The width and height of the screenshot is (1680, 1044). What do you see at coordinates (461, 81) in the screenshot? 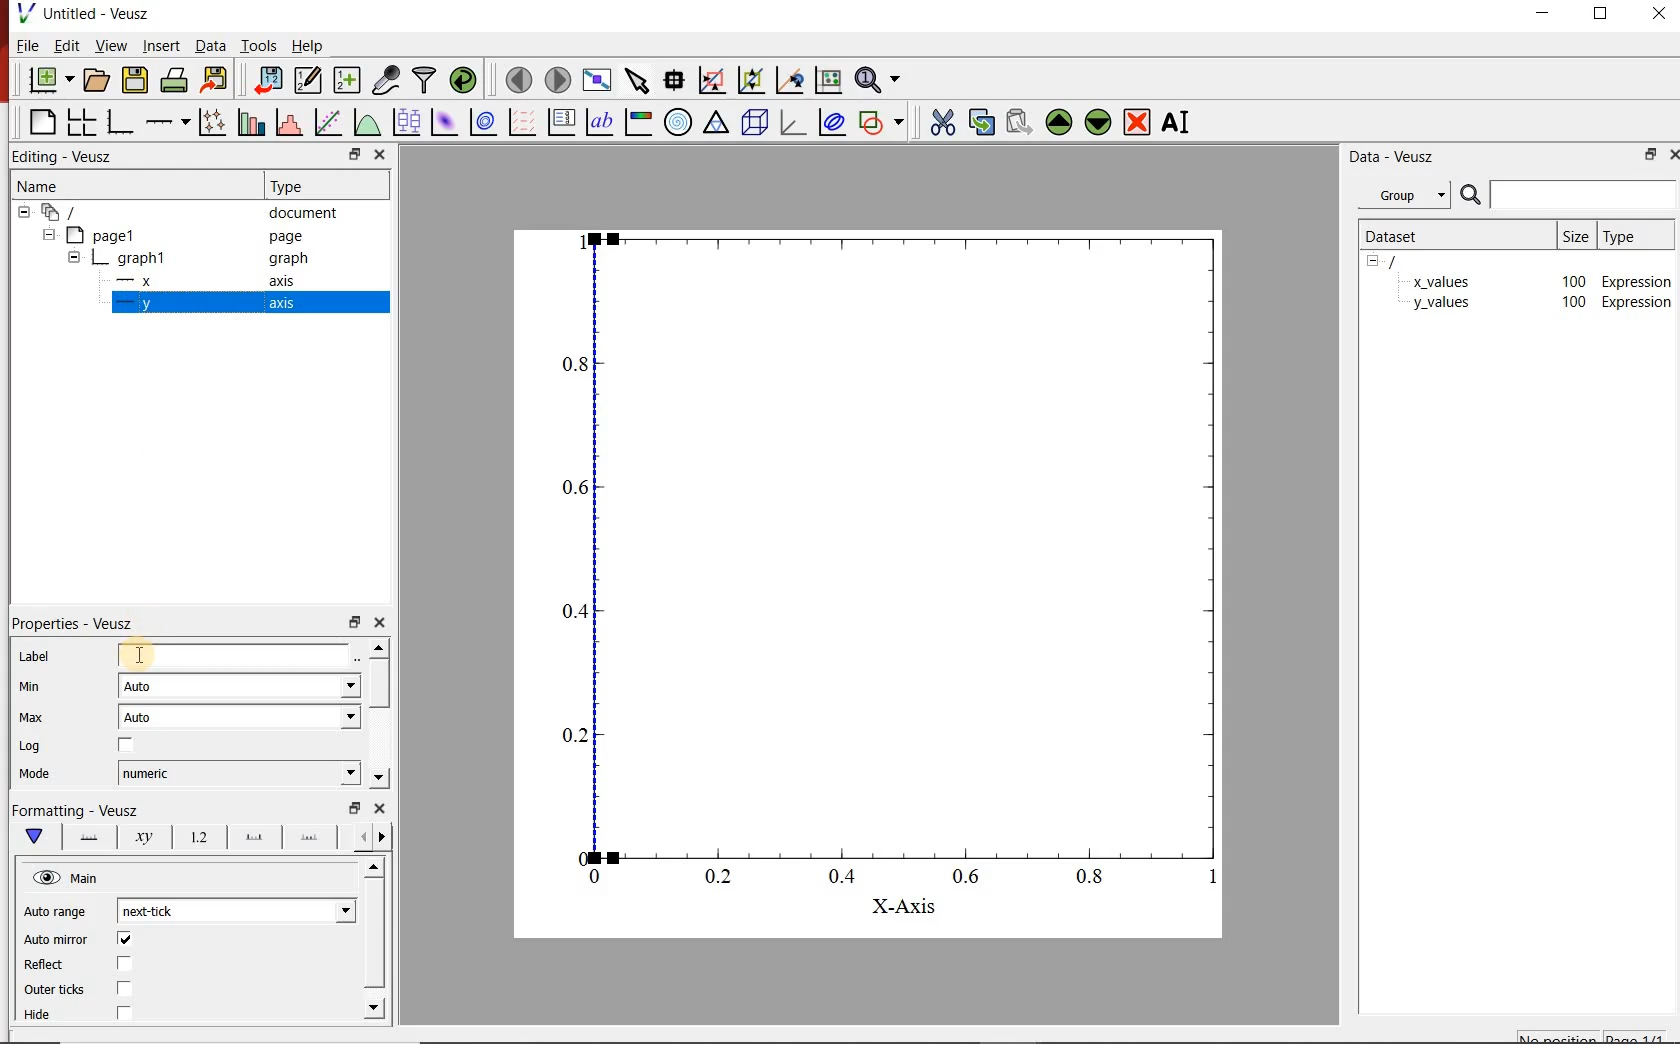
I see `reload linked datasets` at bounding box center [461, 81].